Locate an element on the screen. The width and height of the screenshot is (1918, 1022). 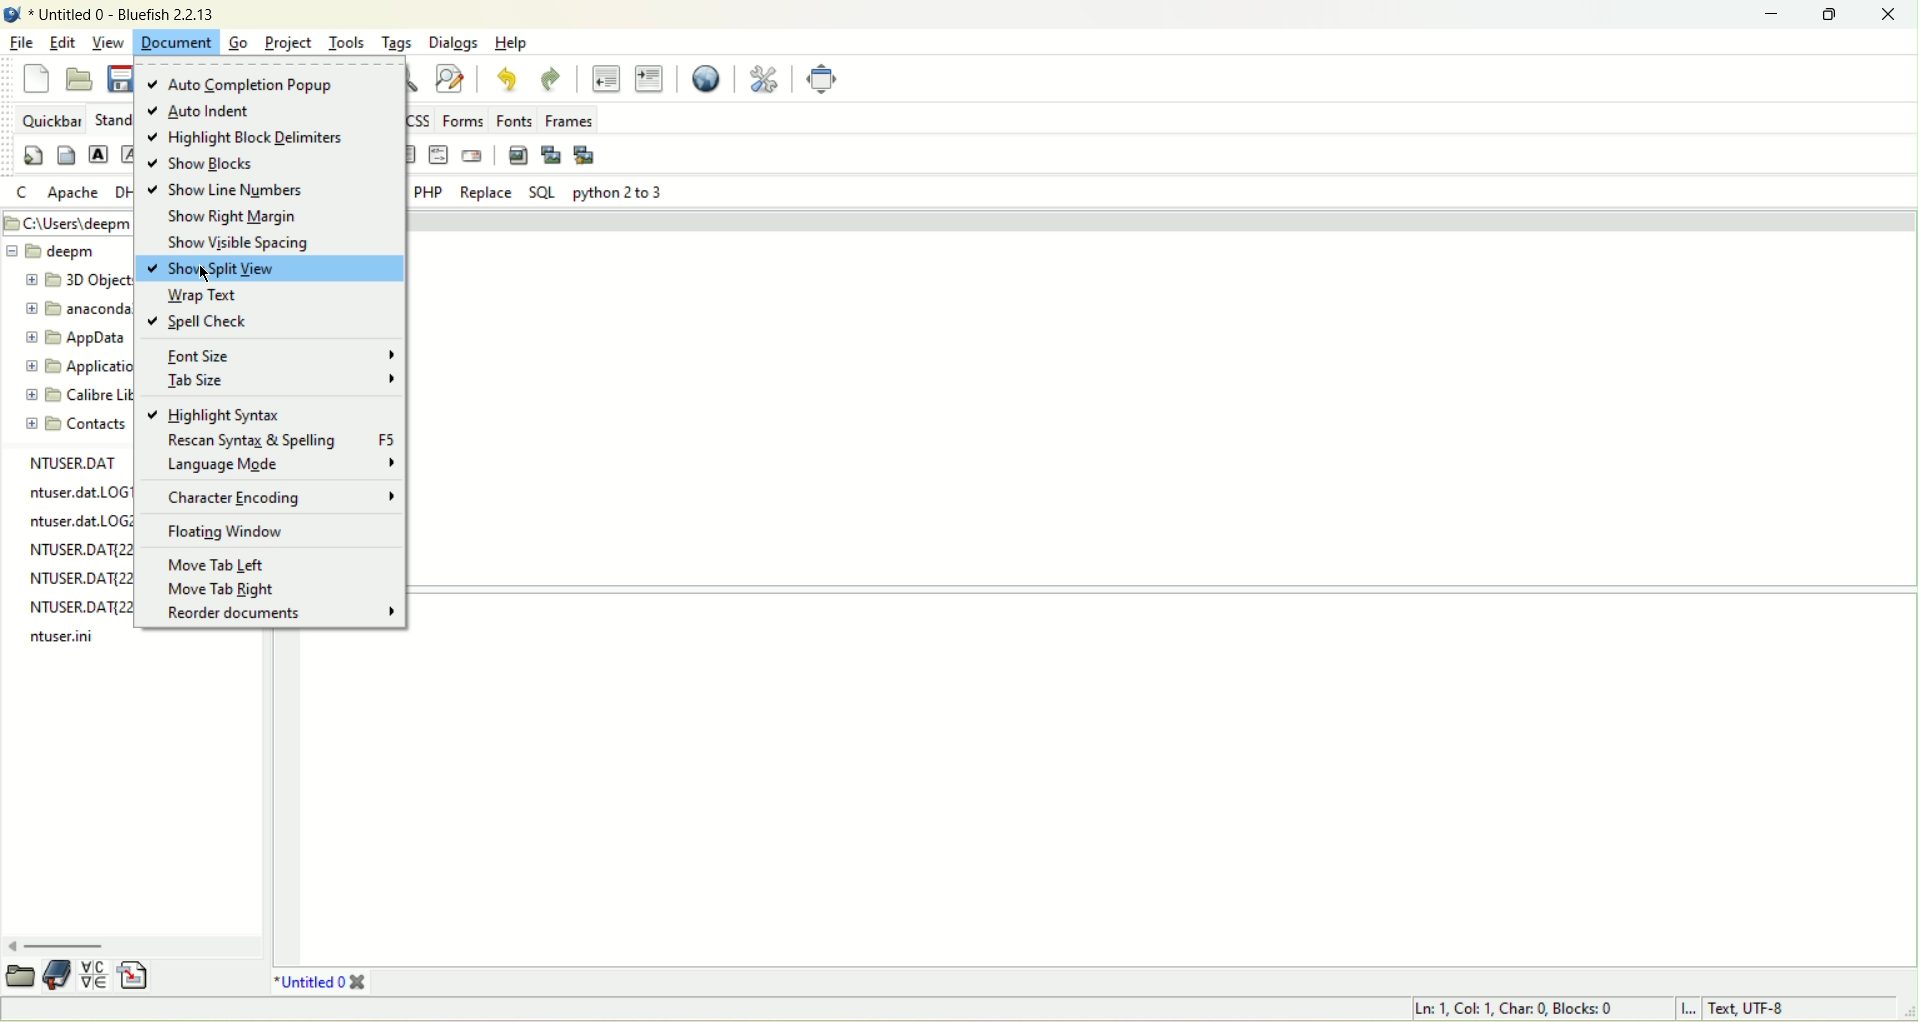
folder name is located at coordinates (71, 423).